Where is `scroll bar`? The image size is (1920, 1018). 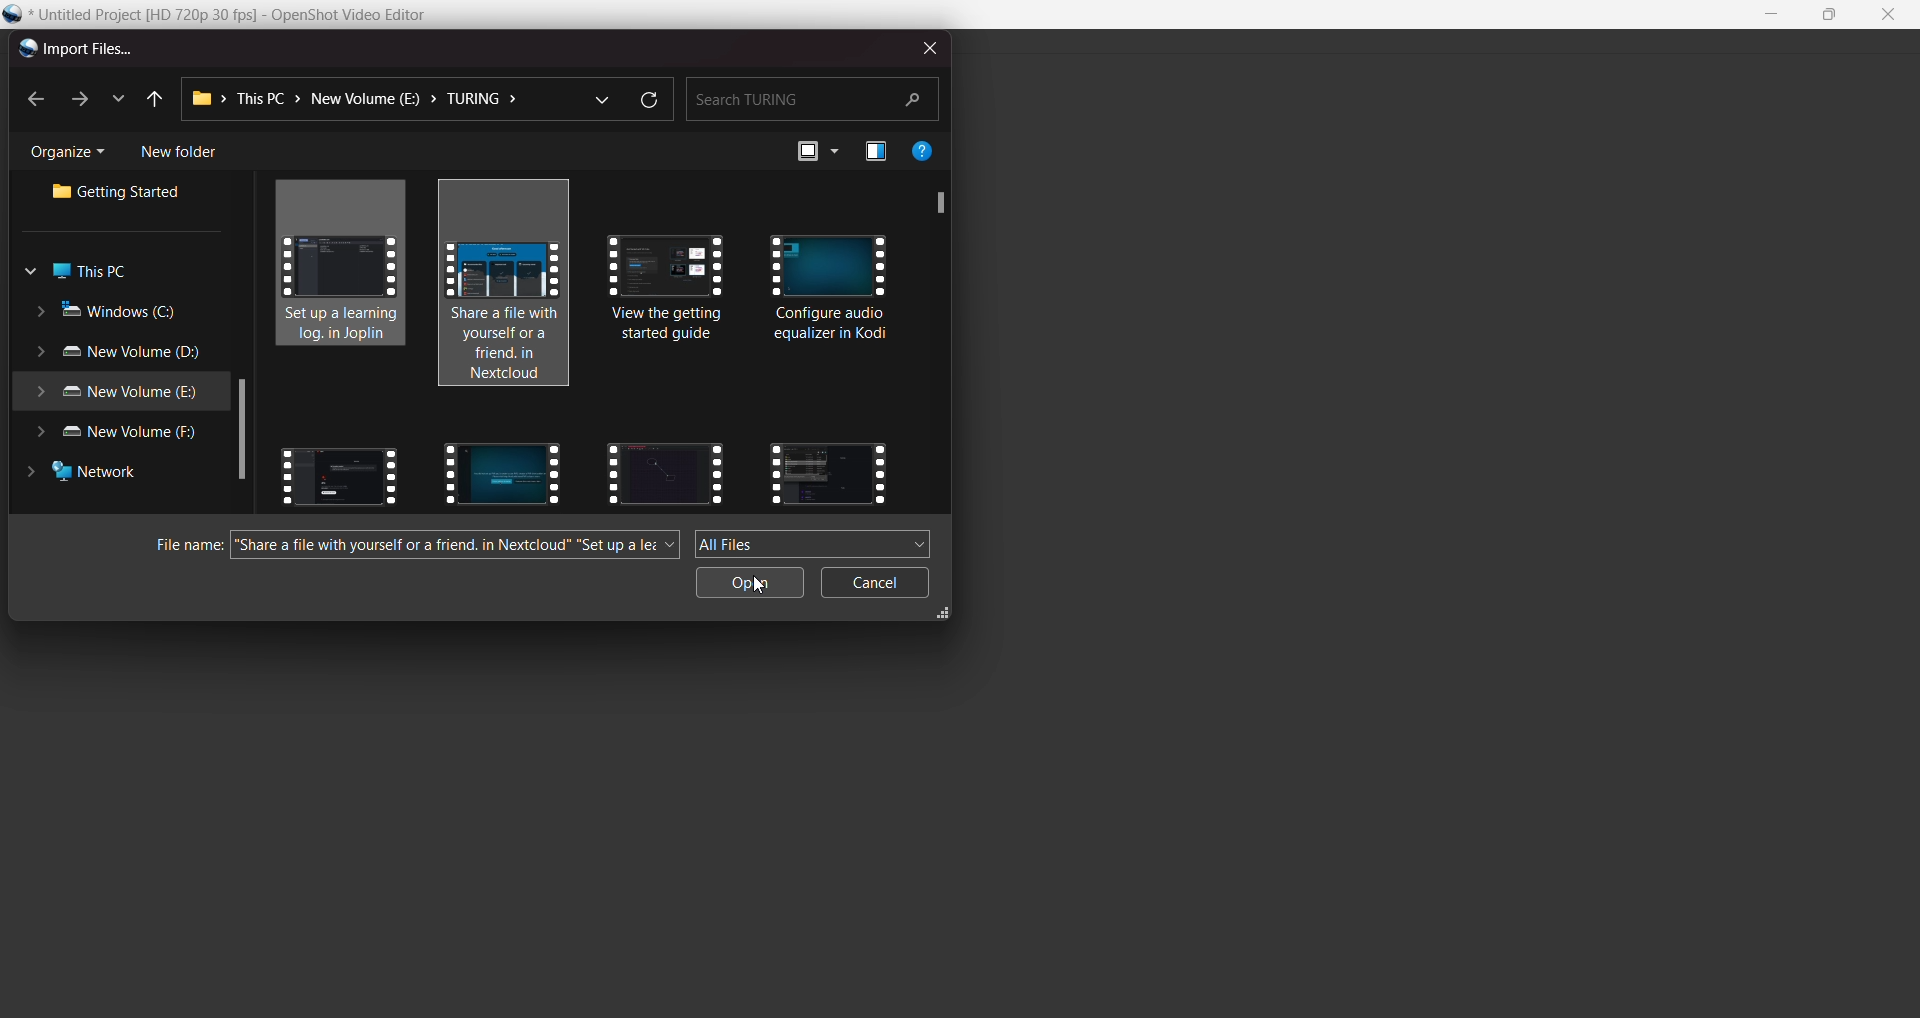 scroll bar is located at coordinates (935, 202).